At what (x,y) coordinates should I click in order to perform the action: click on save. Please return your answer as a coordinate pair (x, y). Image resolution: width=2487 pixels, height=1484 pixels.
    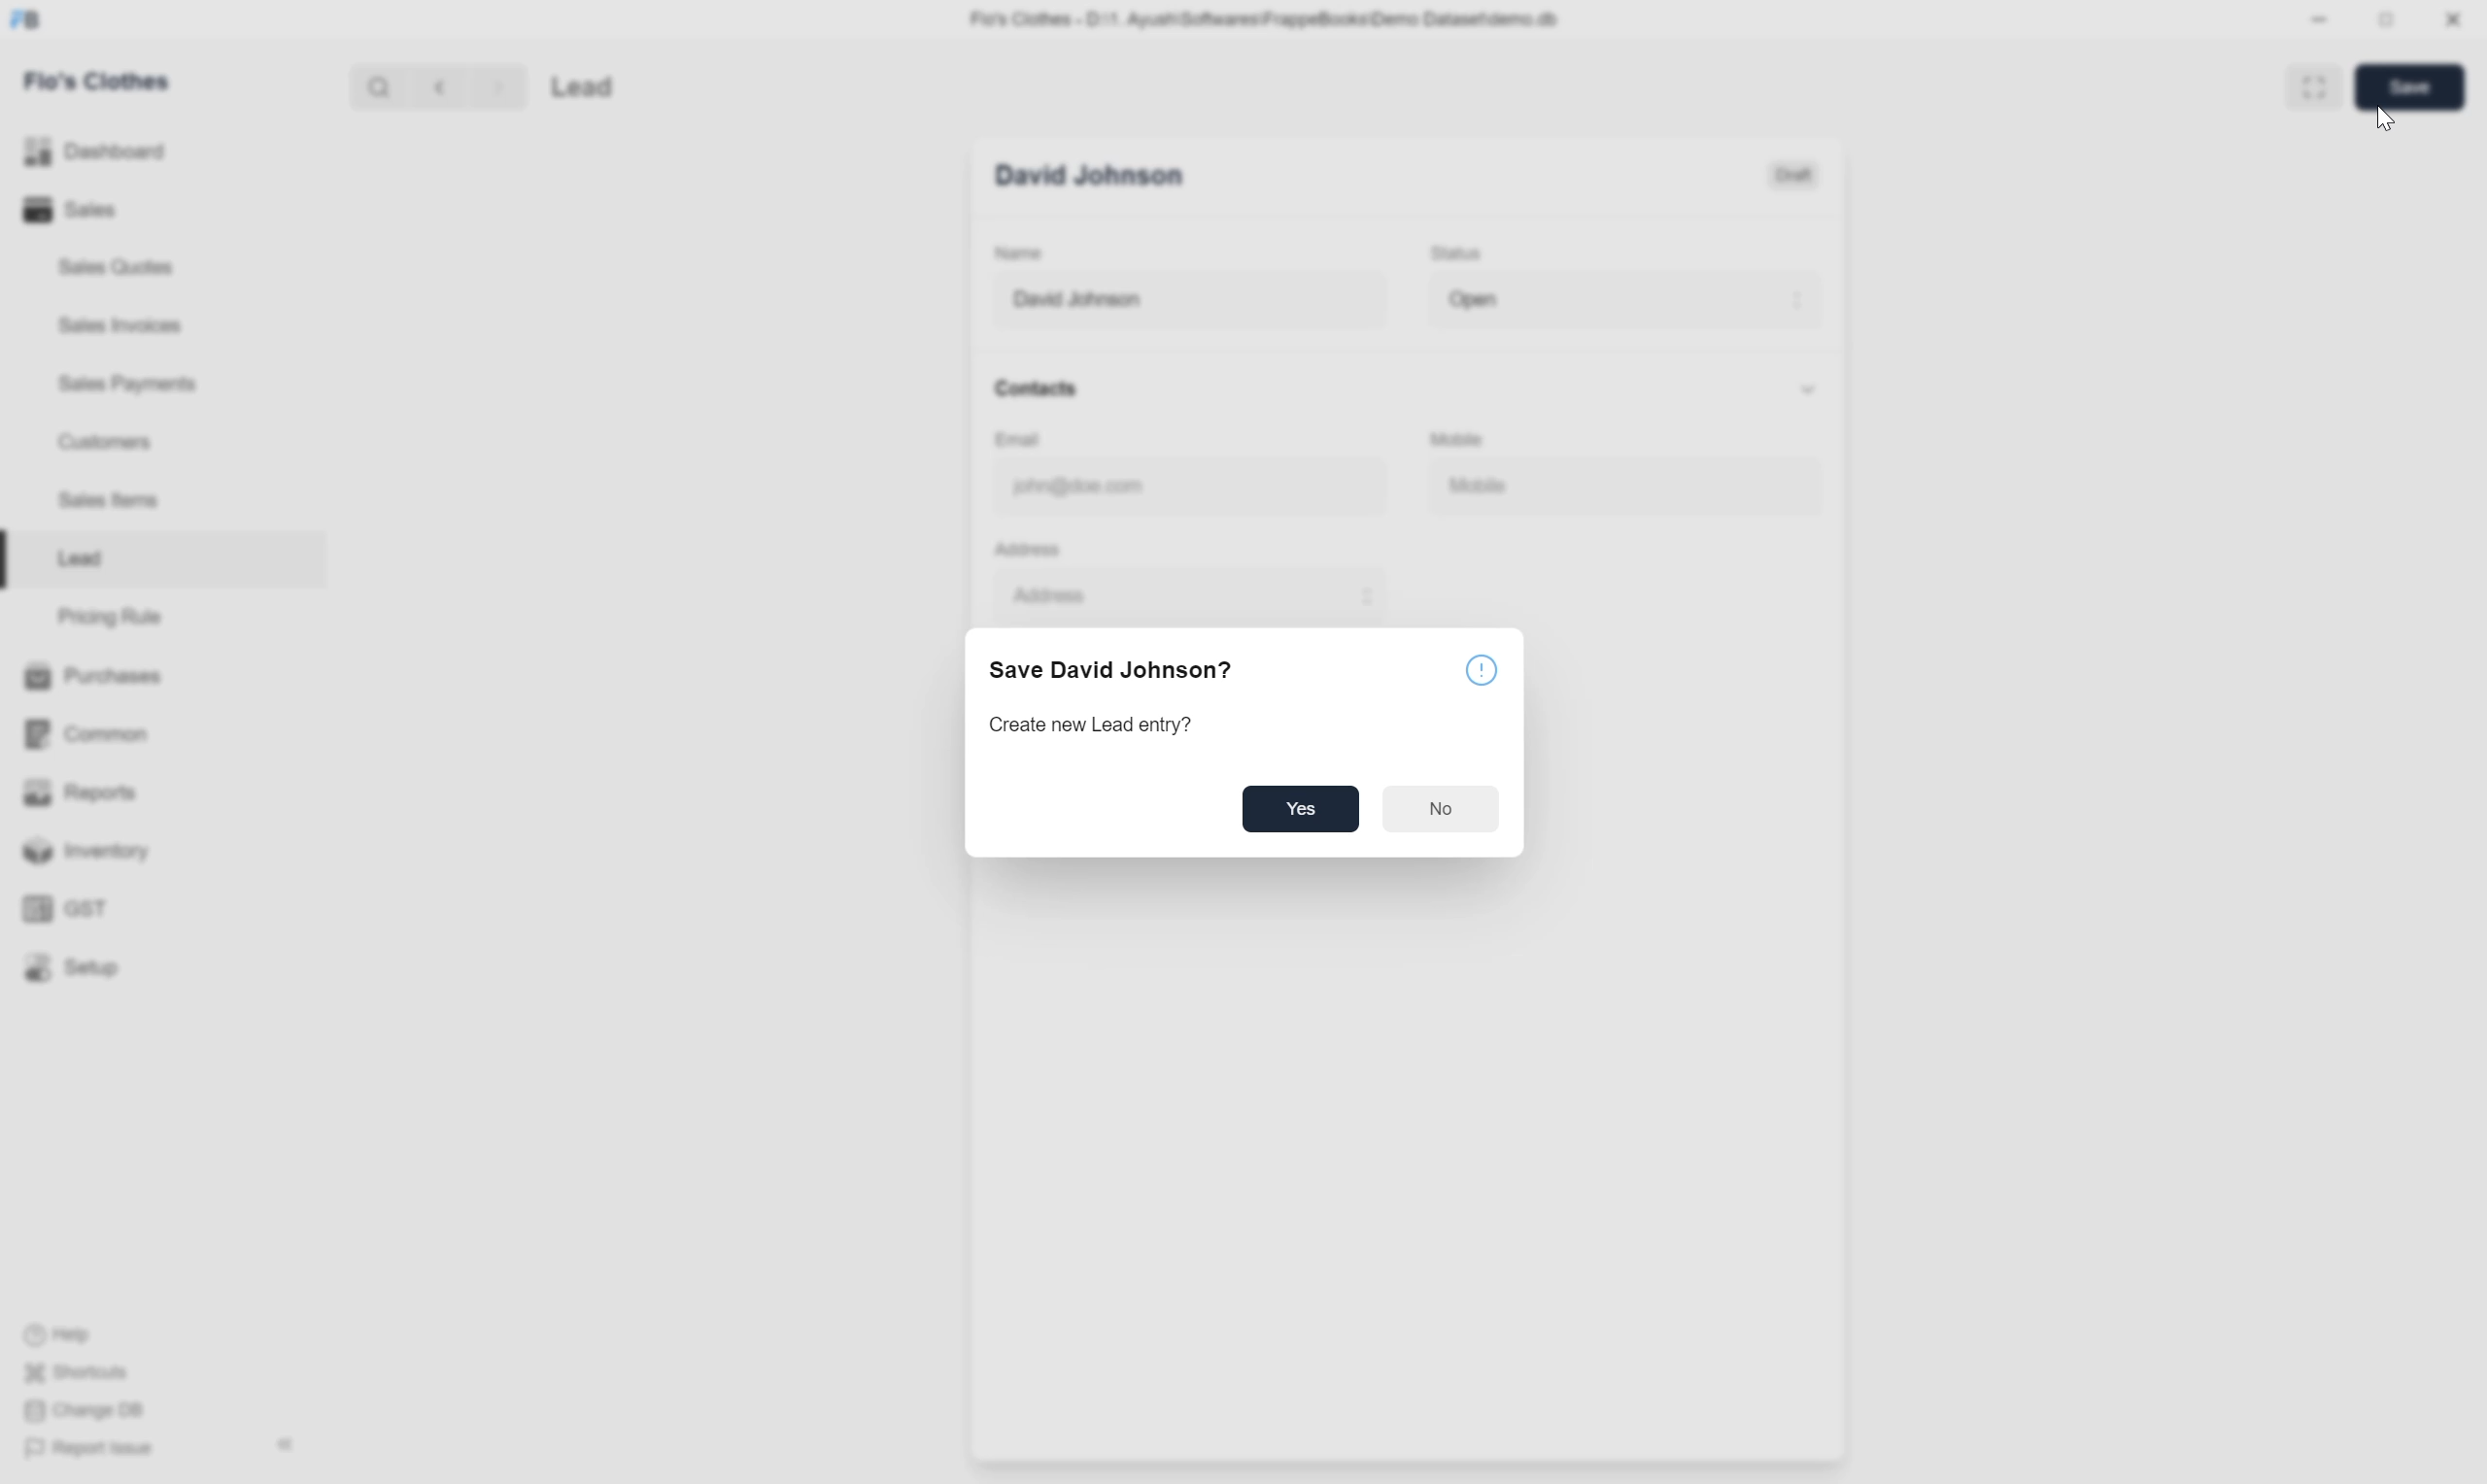
    Looking at the image, I should click on (2413, 87).